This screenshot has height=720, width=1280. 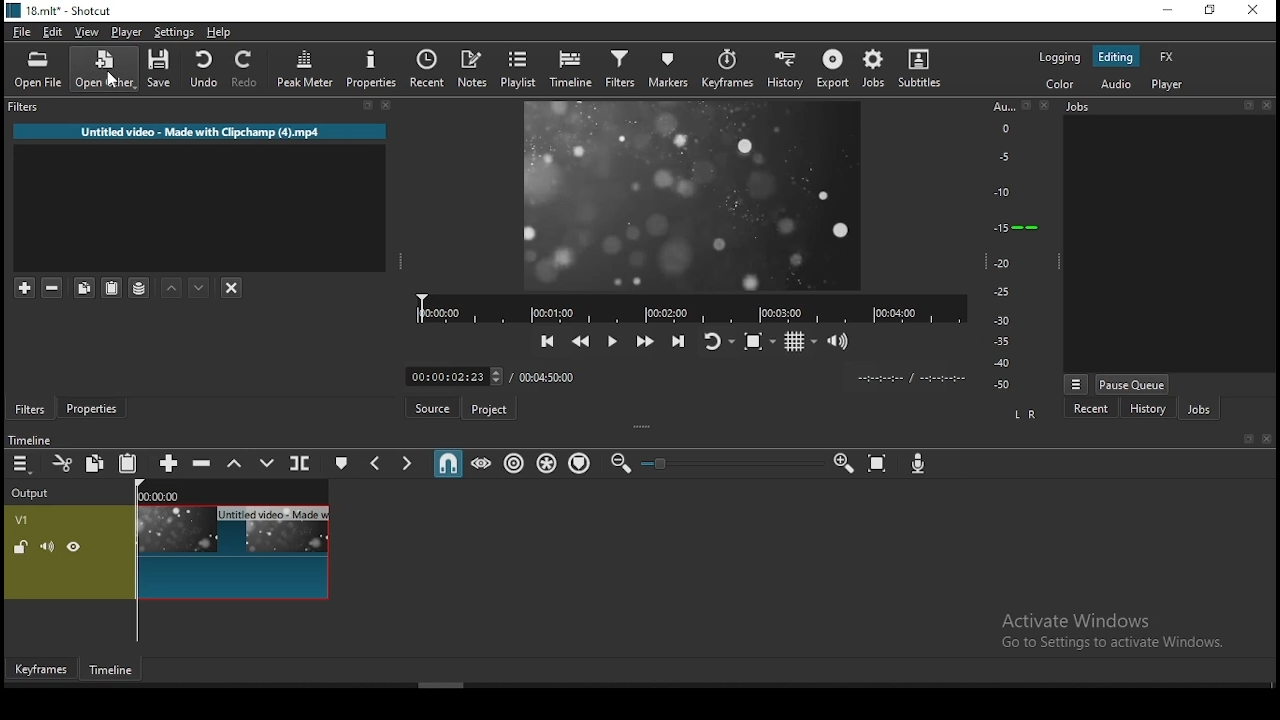 I want to click on playlist, so click(x=519, y=69).